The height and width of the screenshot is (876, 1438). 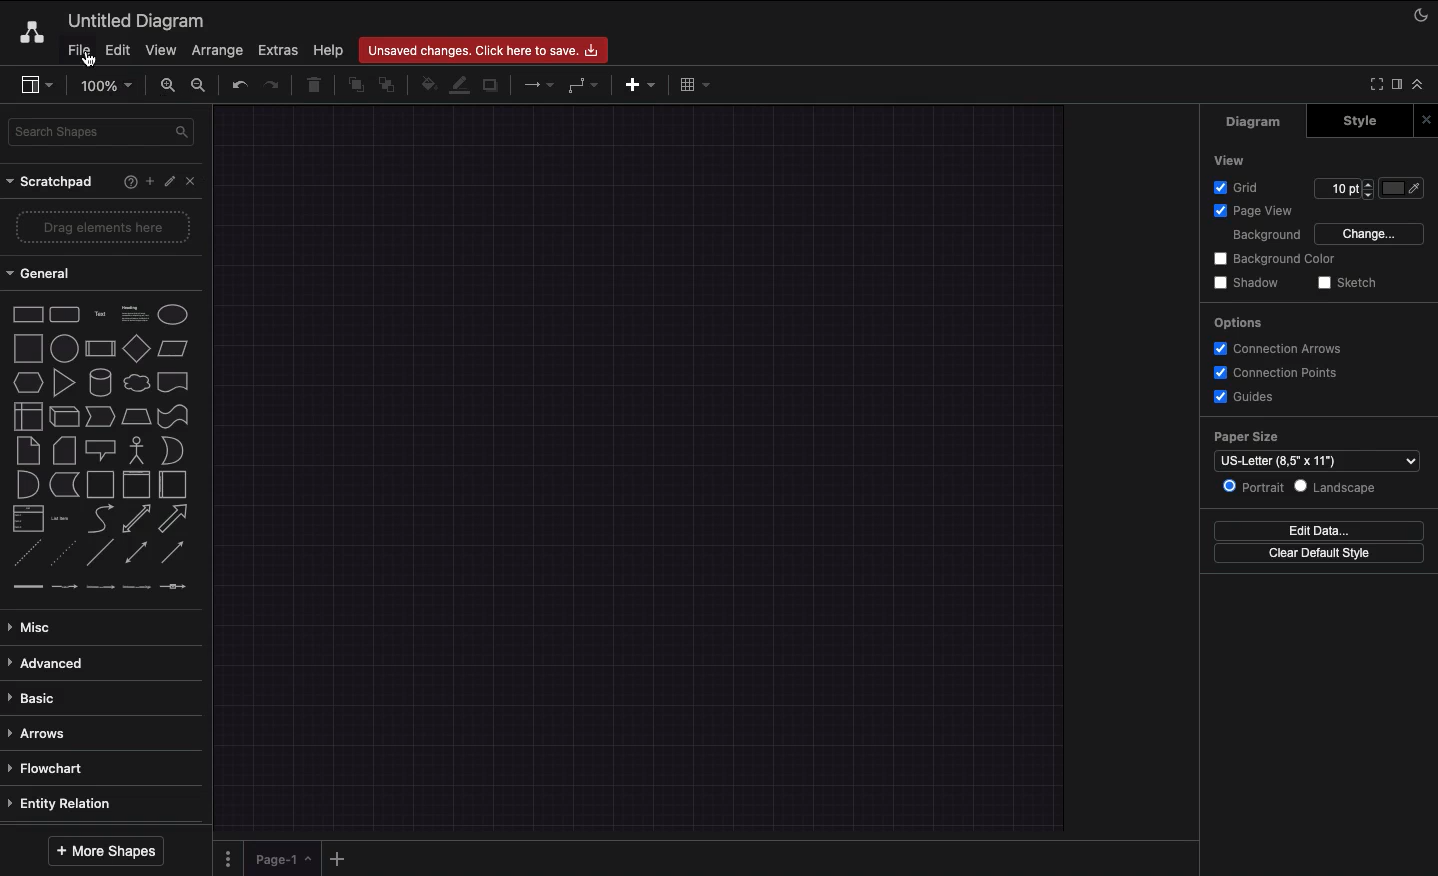 What do you see at coordinates (174, 519) in the screenshot?
I see `Arrow` at bounding box center [174, 519].